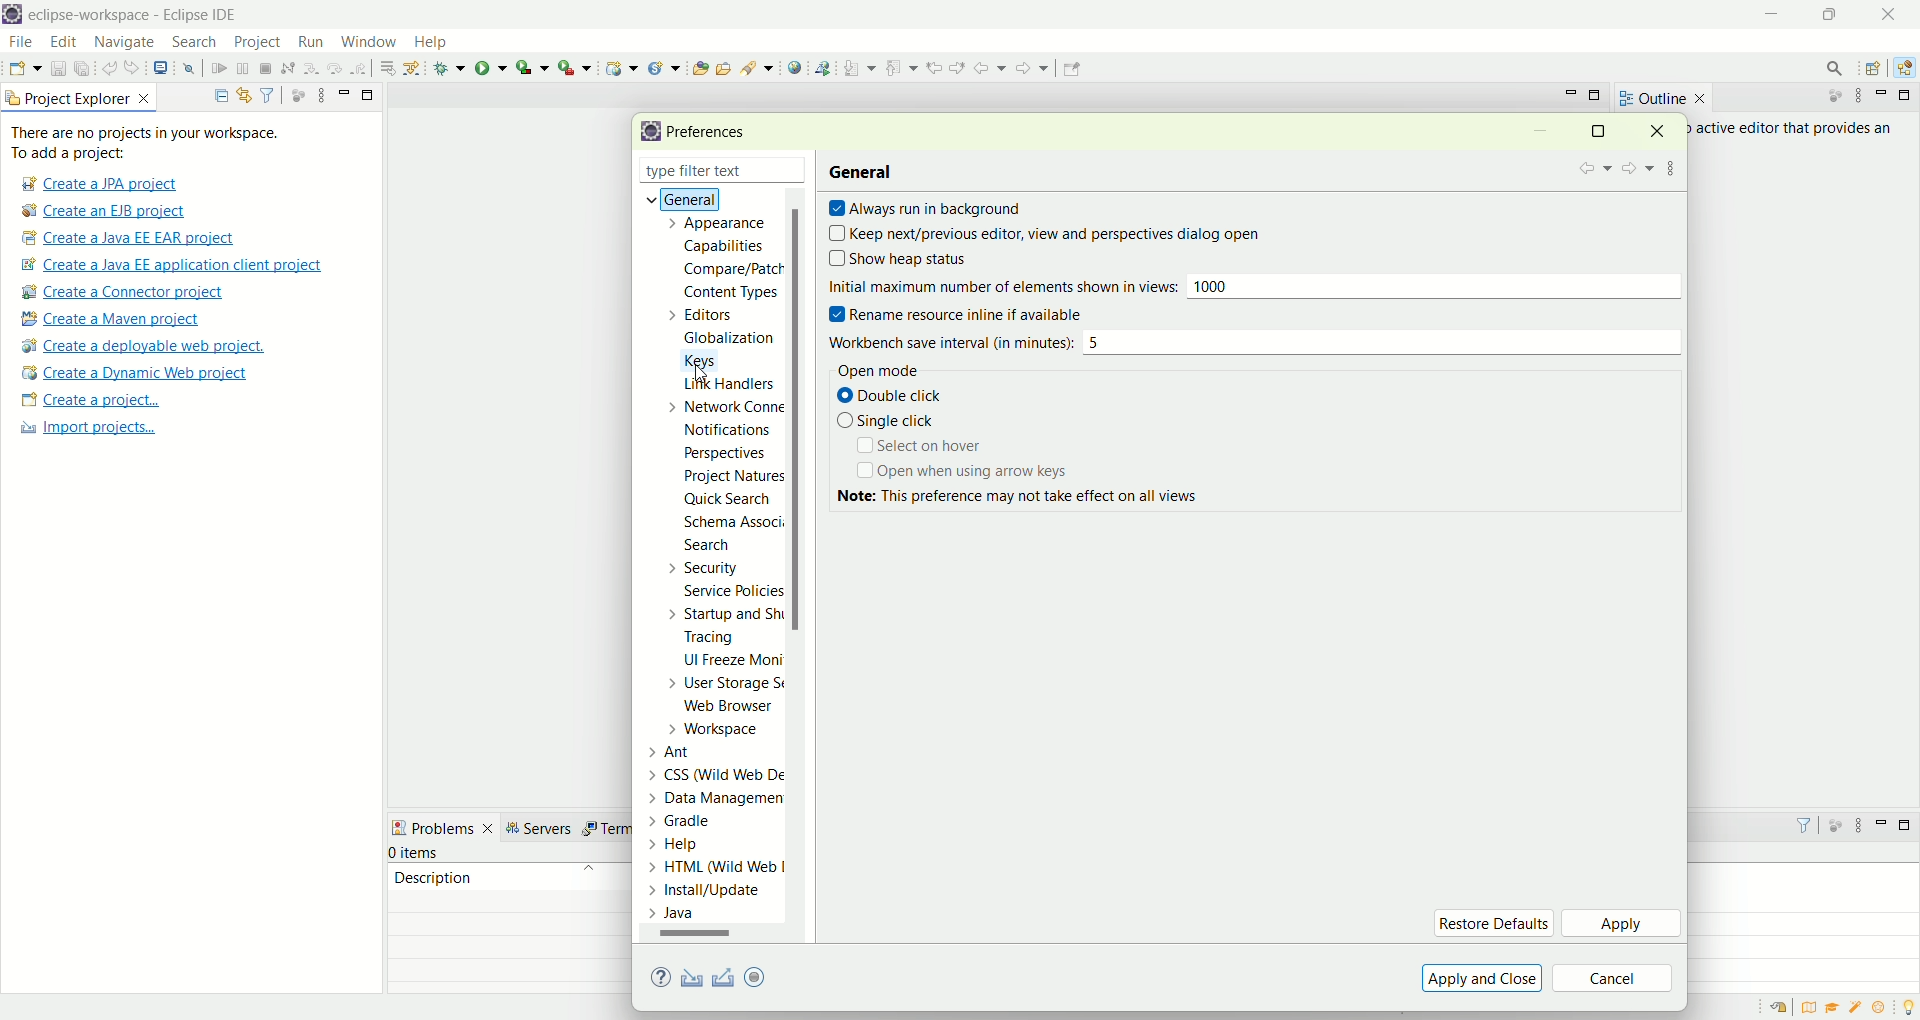 The height and width of the screenshot is (1020, 1920). What do you see at coordinates (703, 375) in the screenshot?
I see `cursor` at bounding box center [703, 375].